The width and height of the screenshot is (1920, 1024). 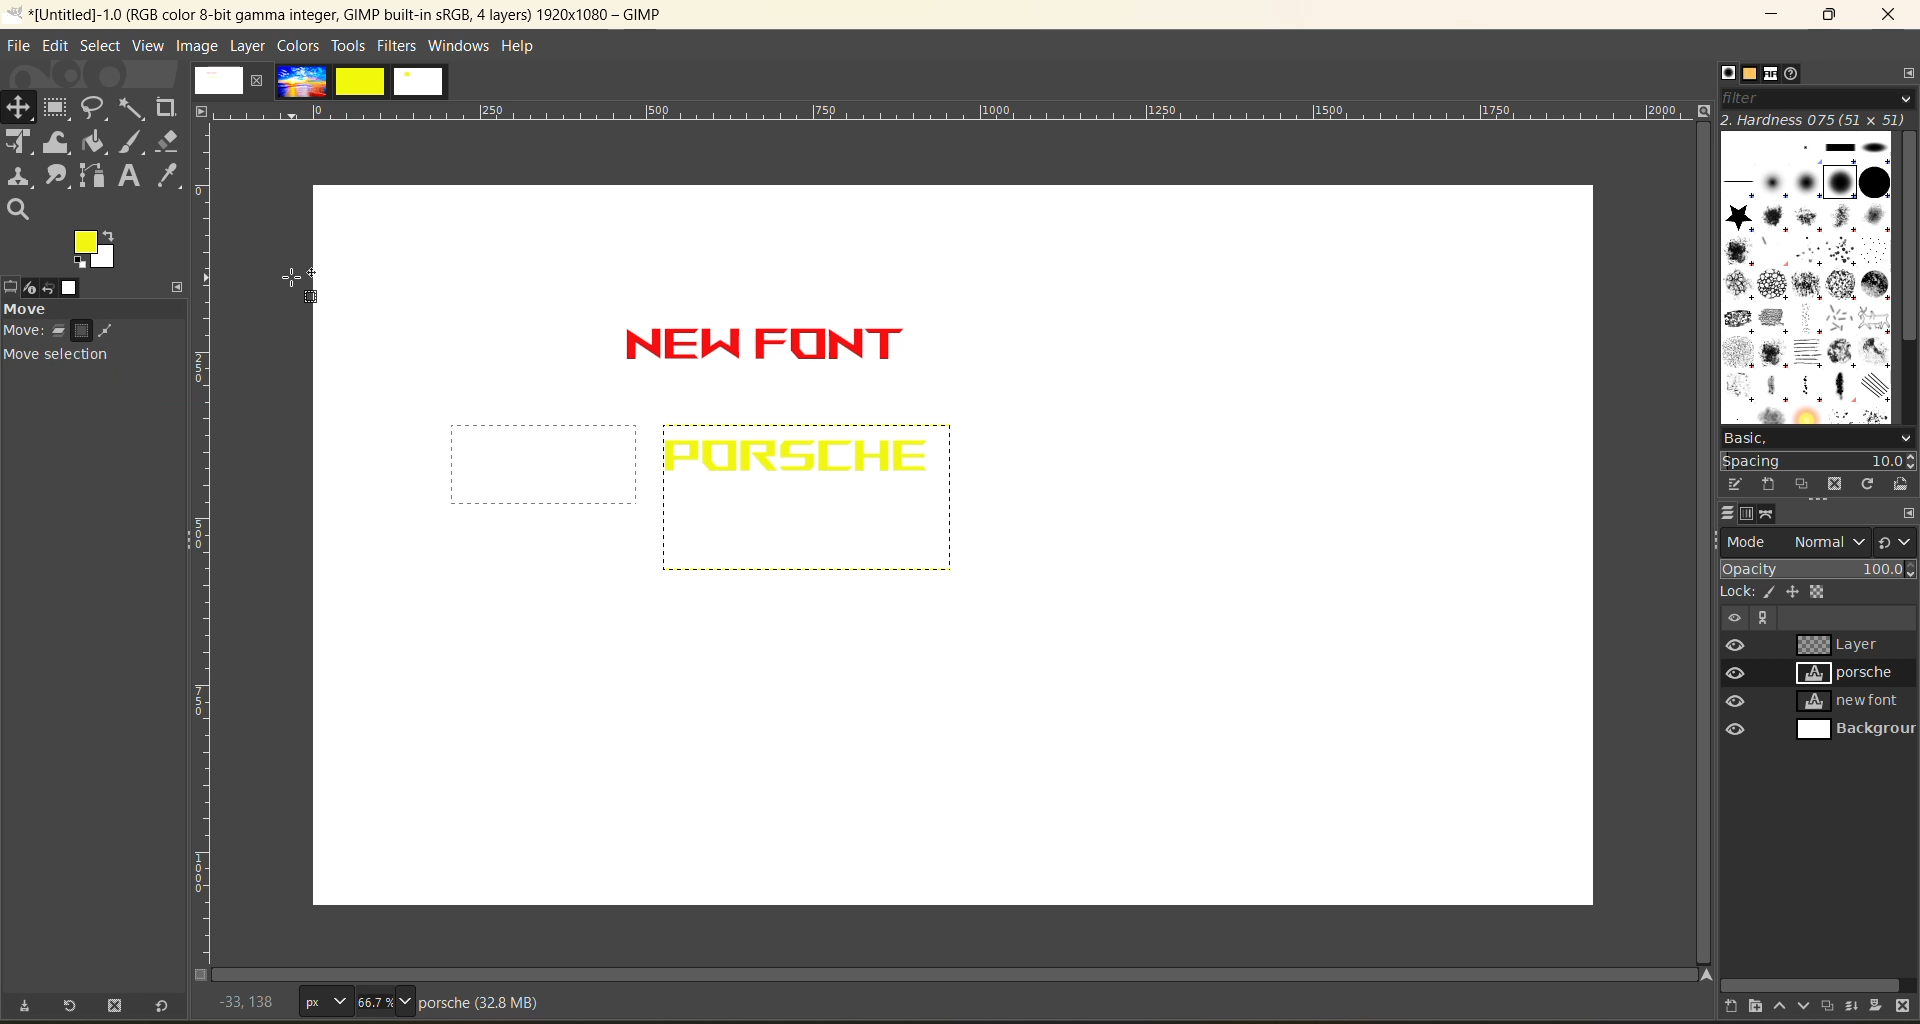 I want to click on reset to default values, so click(x=163, y=1008).